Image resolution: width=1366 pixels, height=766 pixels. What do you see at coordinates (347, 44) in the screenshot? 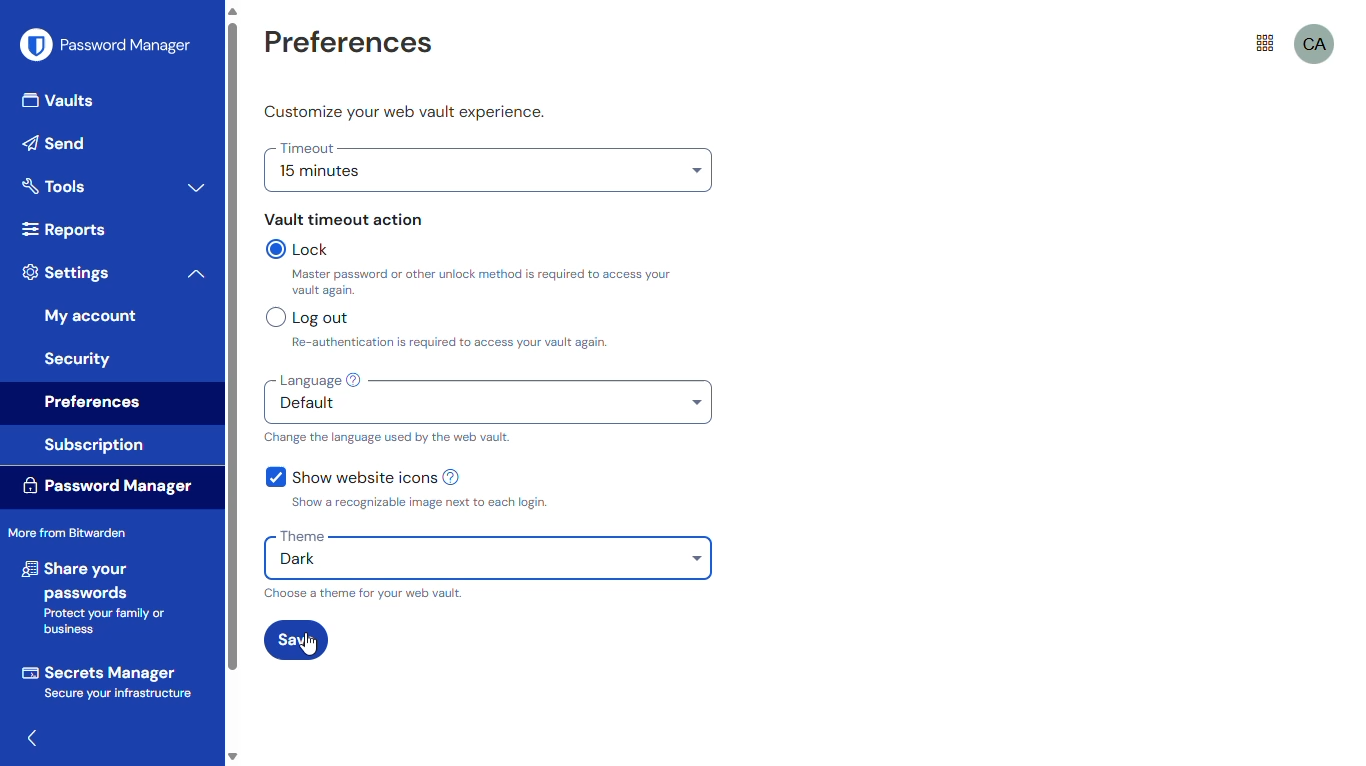
I see `preferences` at bounding box center [347, 44].